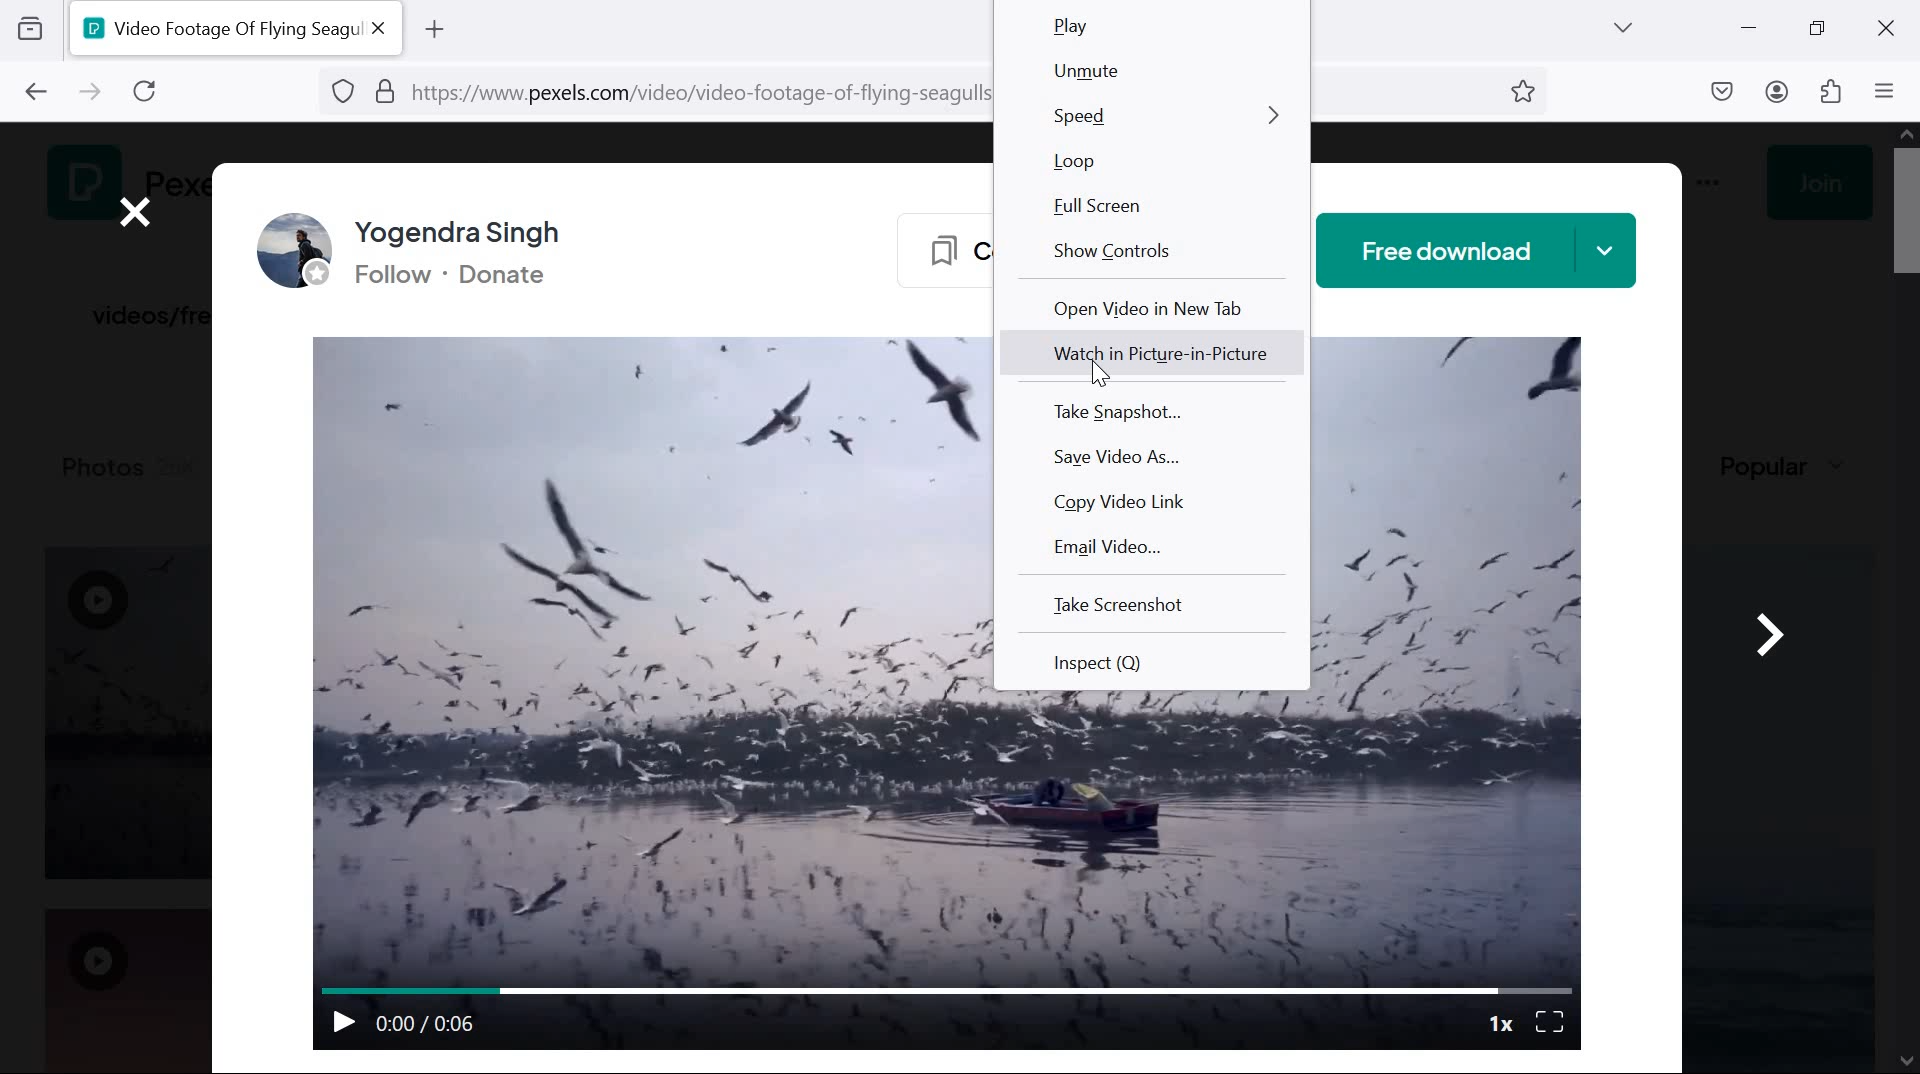 The image size is (1920, 1074). Describe the element at coordinates (152, 92) in the screenshot. I see `reload` at that location.